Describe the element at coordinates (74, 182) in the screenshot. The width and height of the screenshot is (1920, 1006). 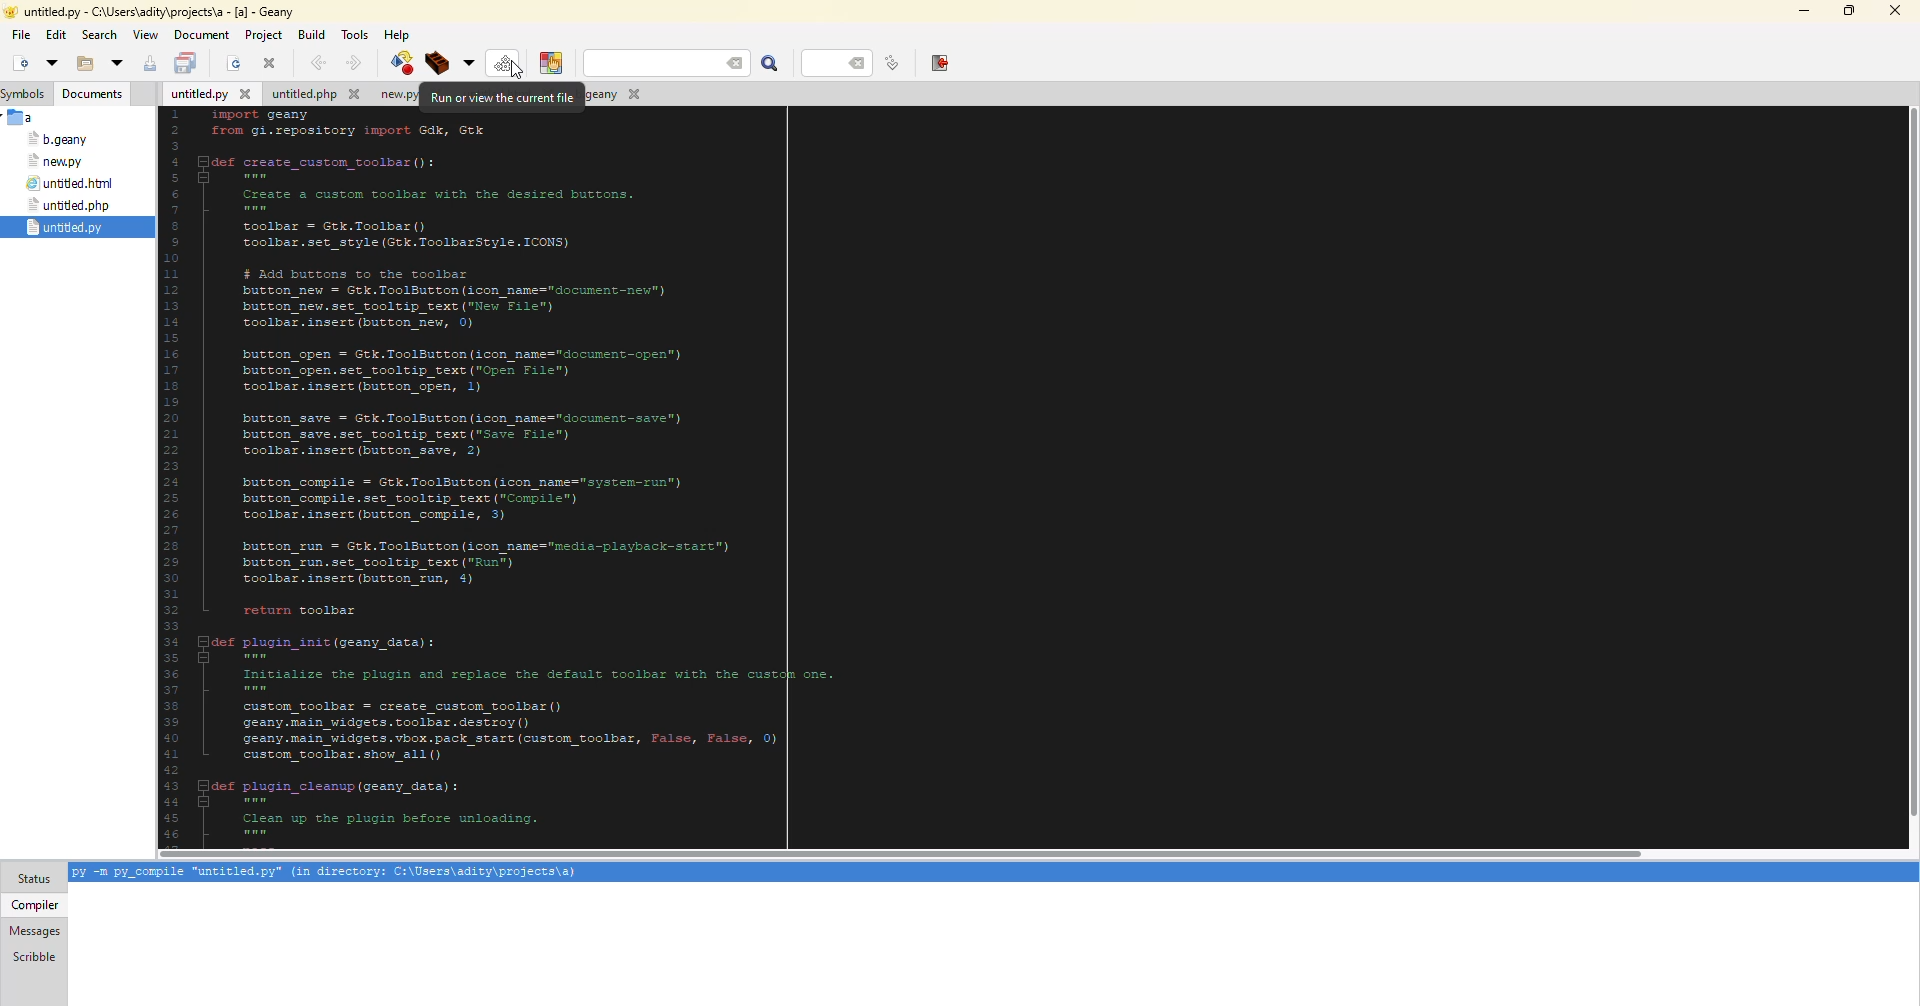
I see `file` at that location.